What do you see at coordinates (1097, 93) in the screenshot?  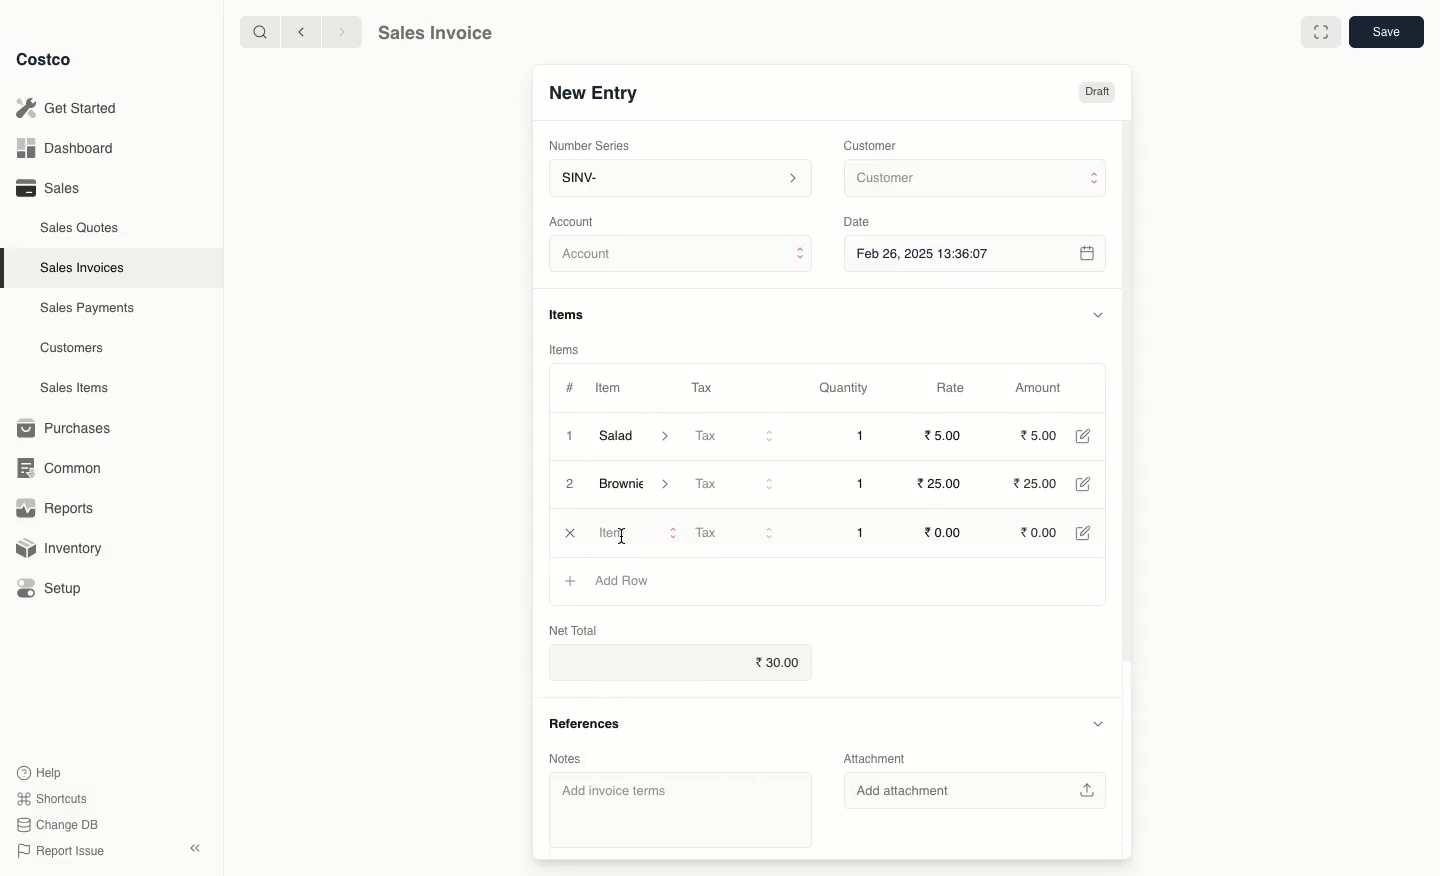 I see `Draft` at bounding box center [1097, 93].